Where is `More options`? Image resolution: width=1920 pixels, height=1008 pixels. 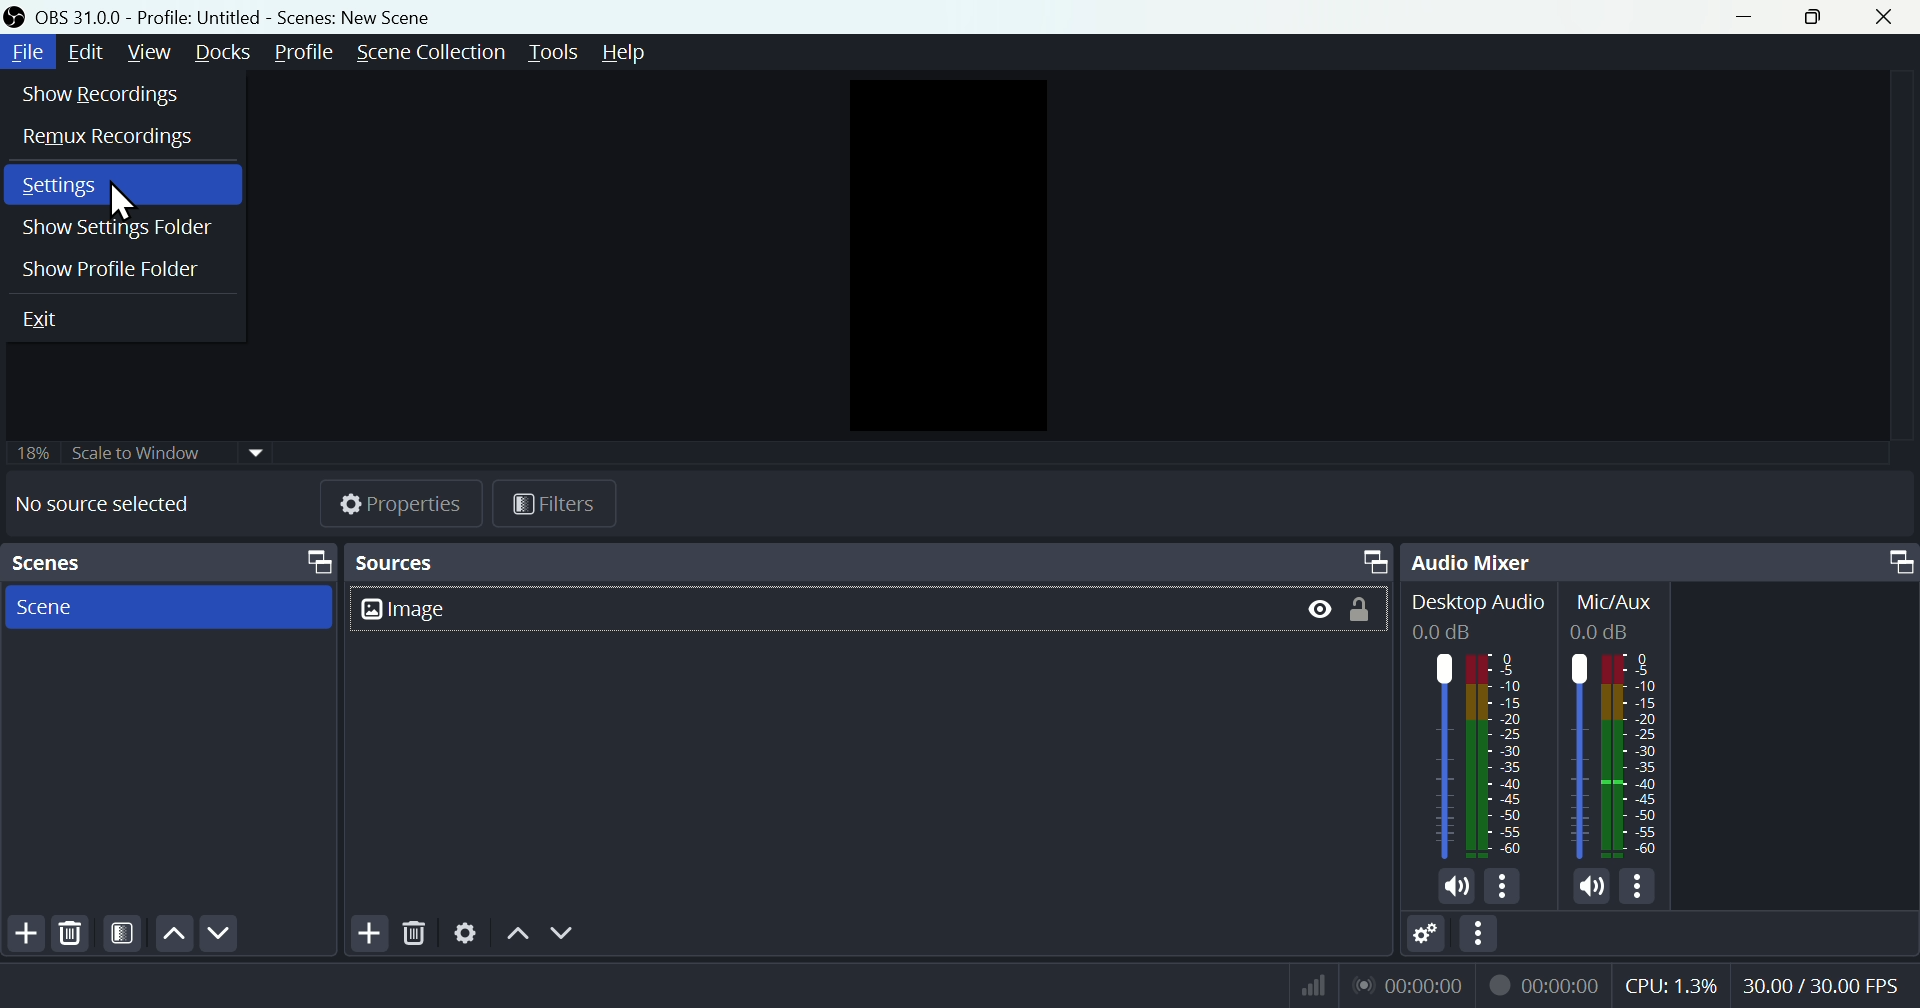 More options is located at coordinates (1479, 935).